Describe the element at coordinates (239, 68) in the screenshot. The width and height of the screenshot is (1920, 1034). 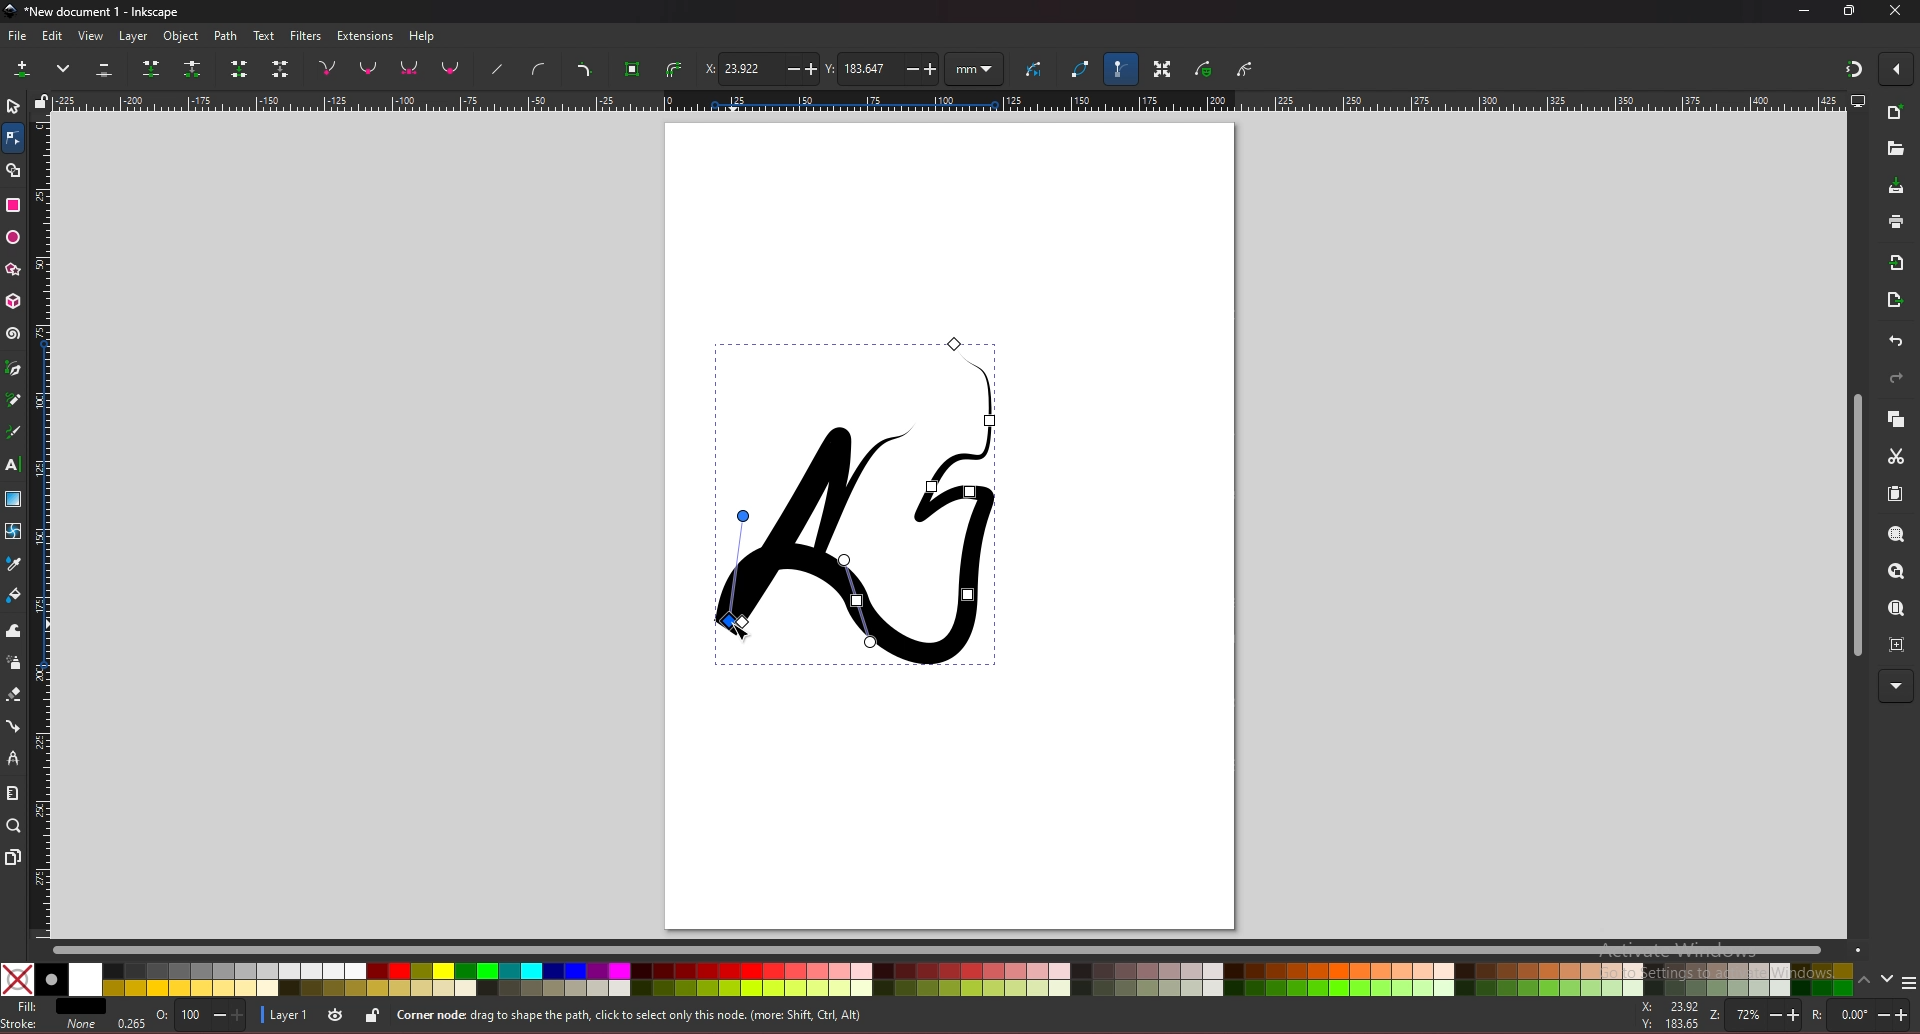
I see `join selected endnode` at that location.